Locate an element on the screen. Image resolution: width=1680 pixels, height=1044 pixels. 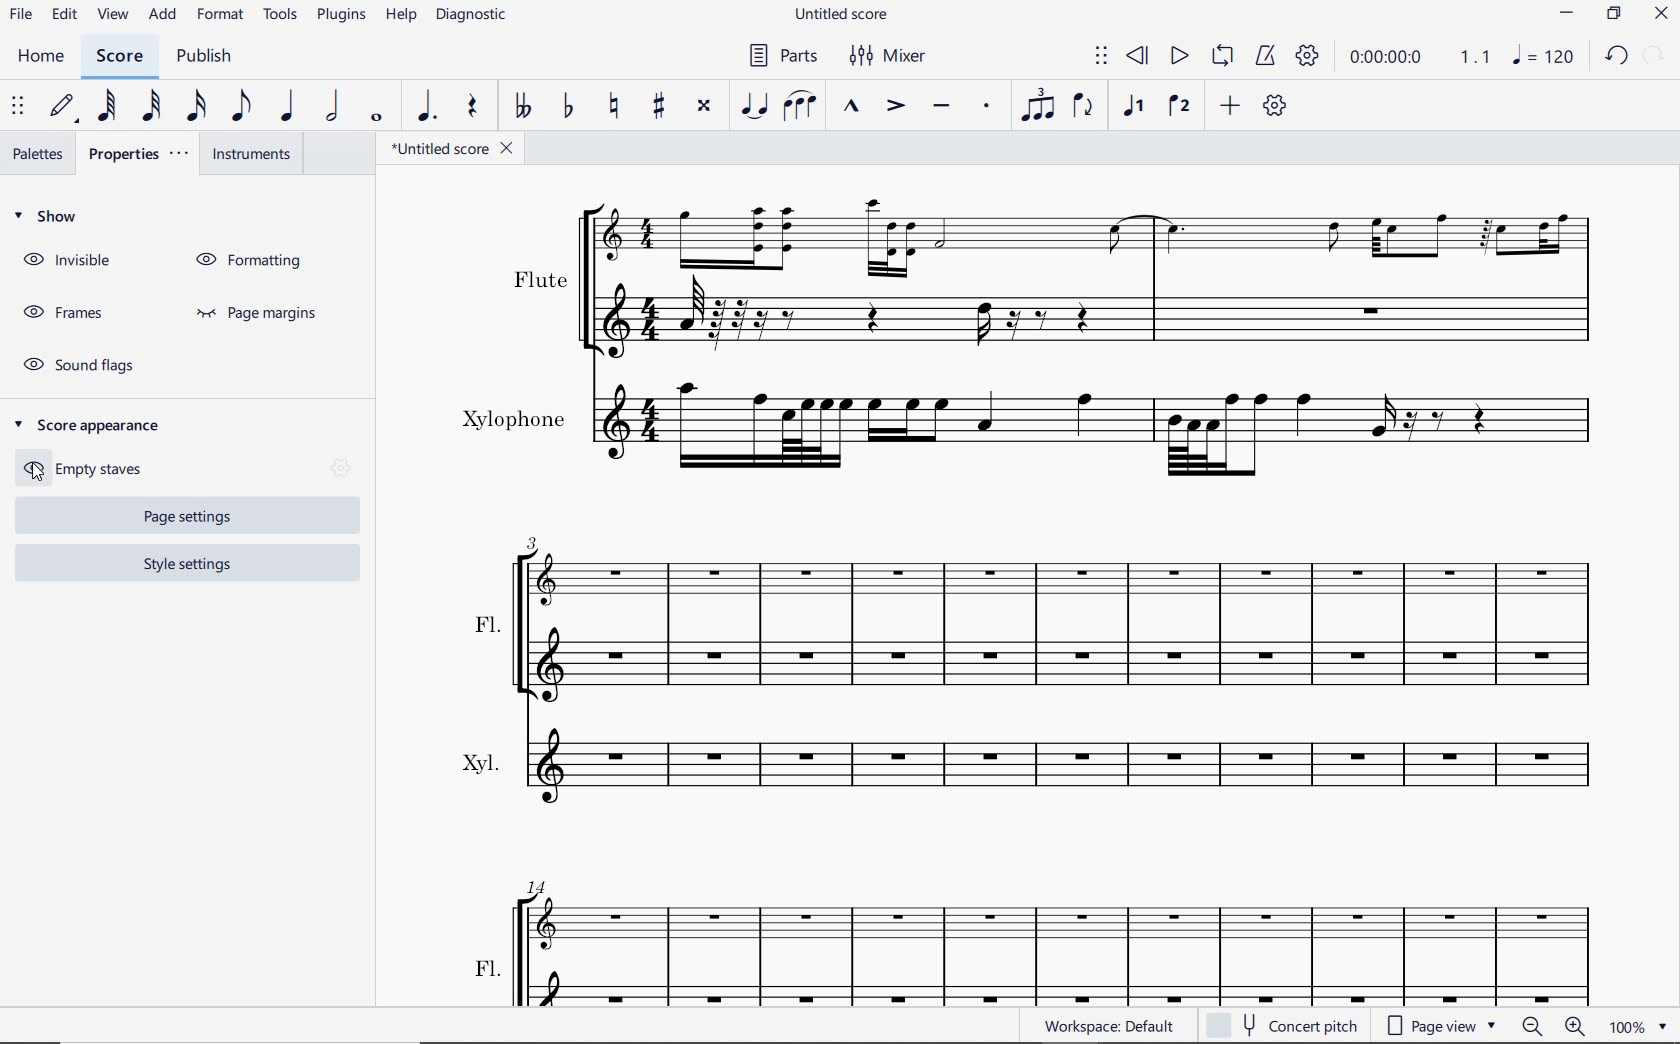
METRONOME is located at coordinates (1268, 58).